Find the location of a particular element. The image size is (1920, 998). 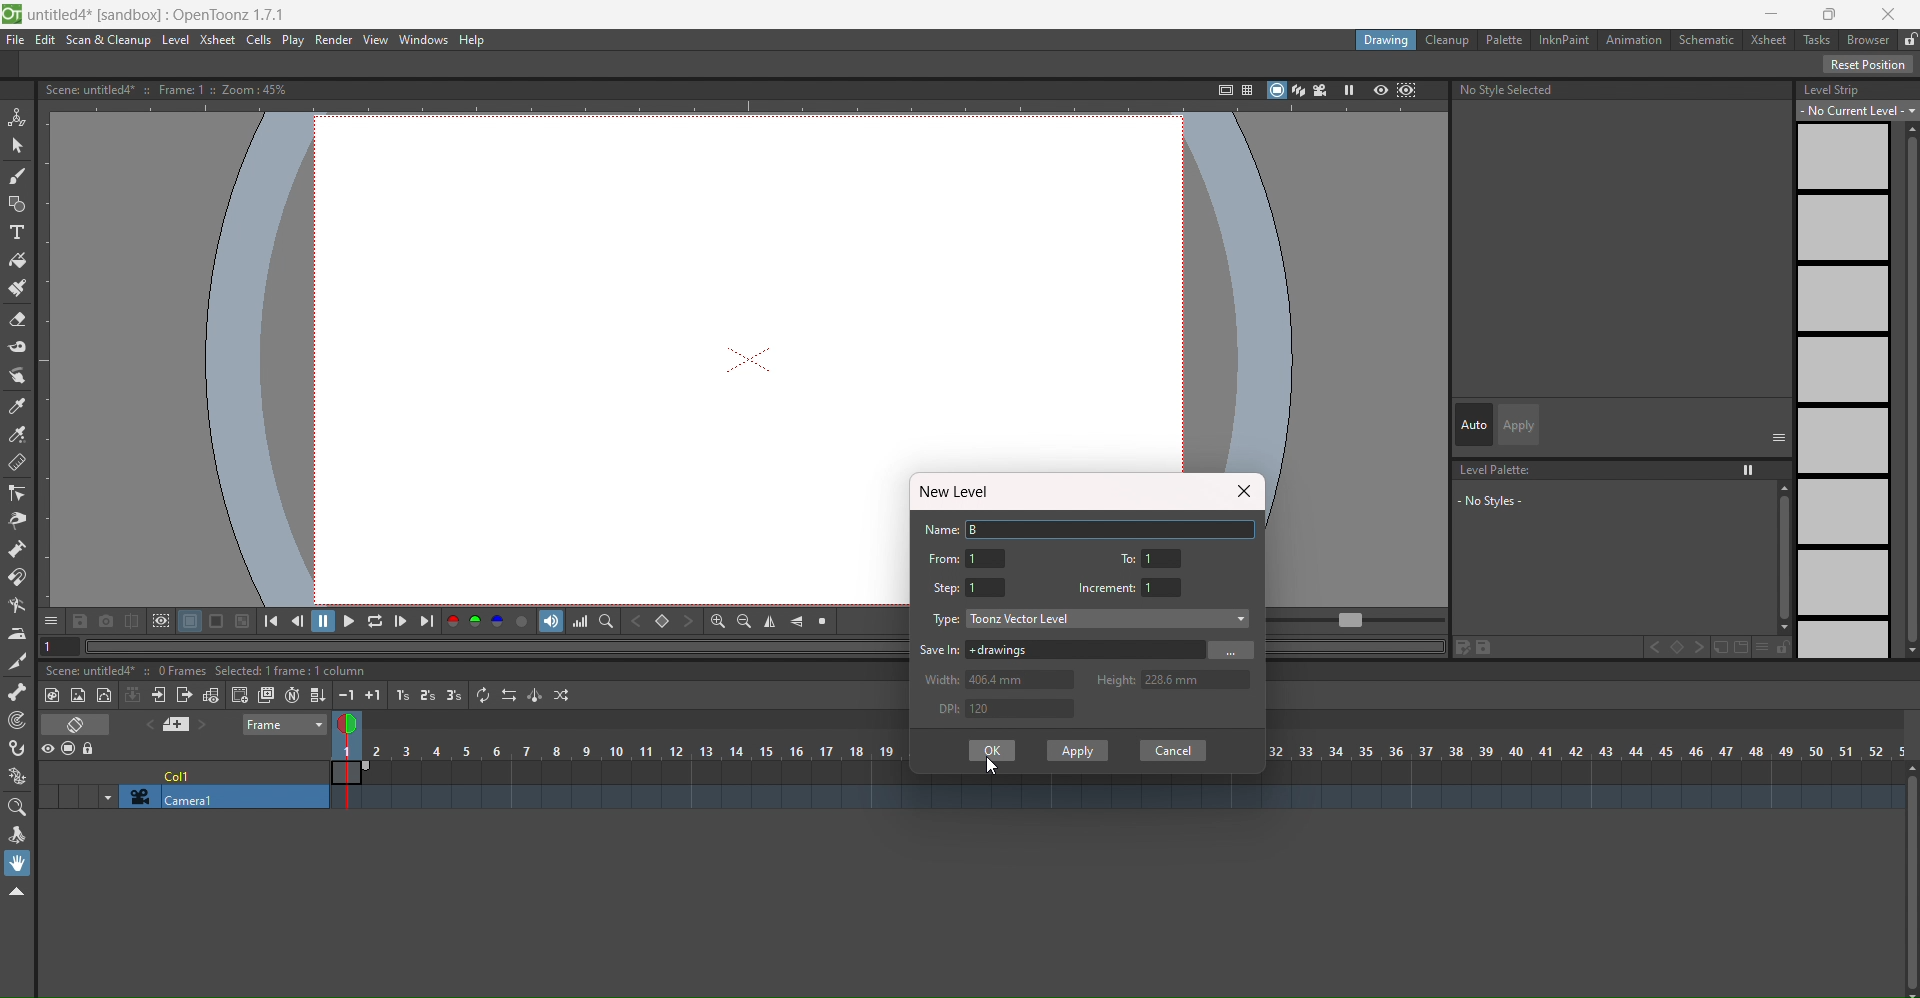

edit is located at coordinates (46, 41).